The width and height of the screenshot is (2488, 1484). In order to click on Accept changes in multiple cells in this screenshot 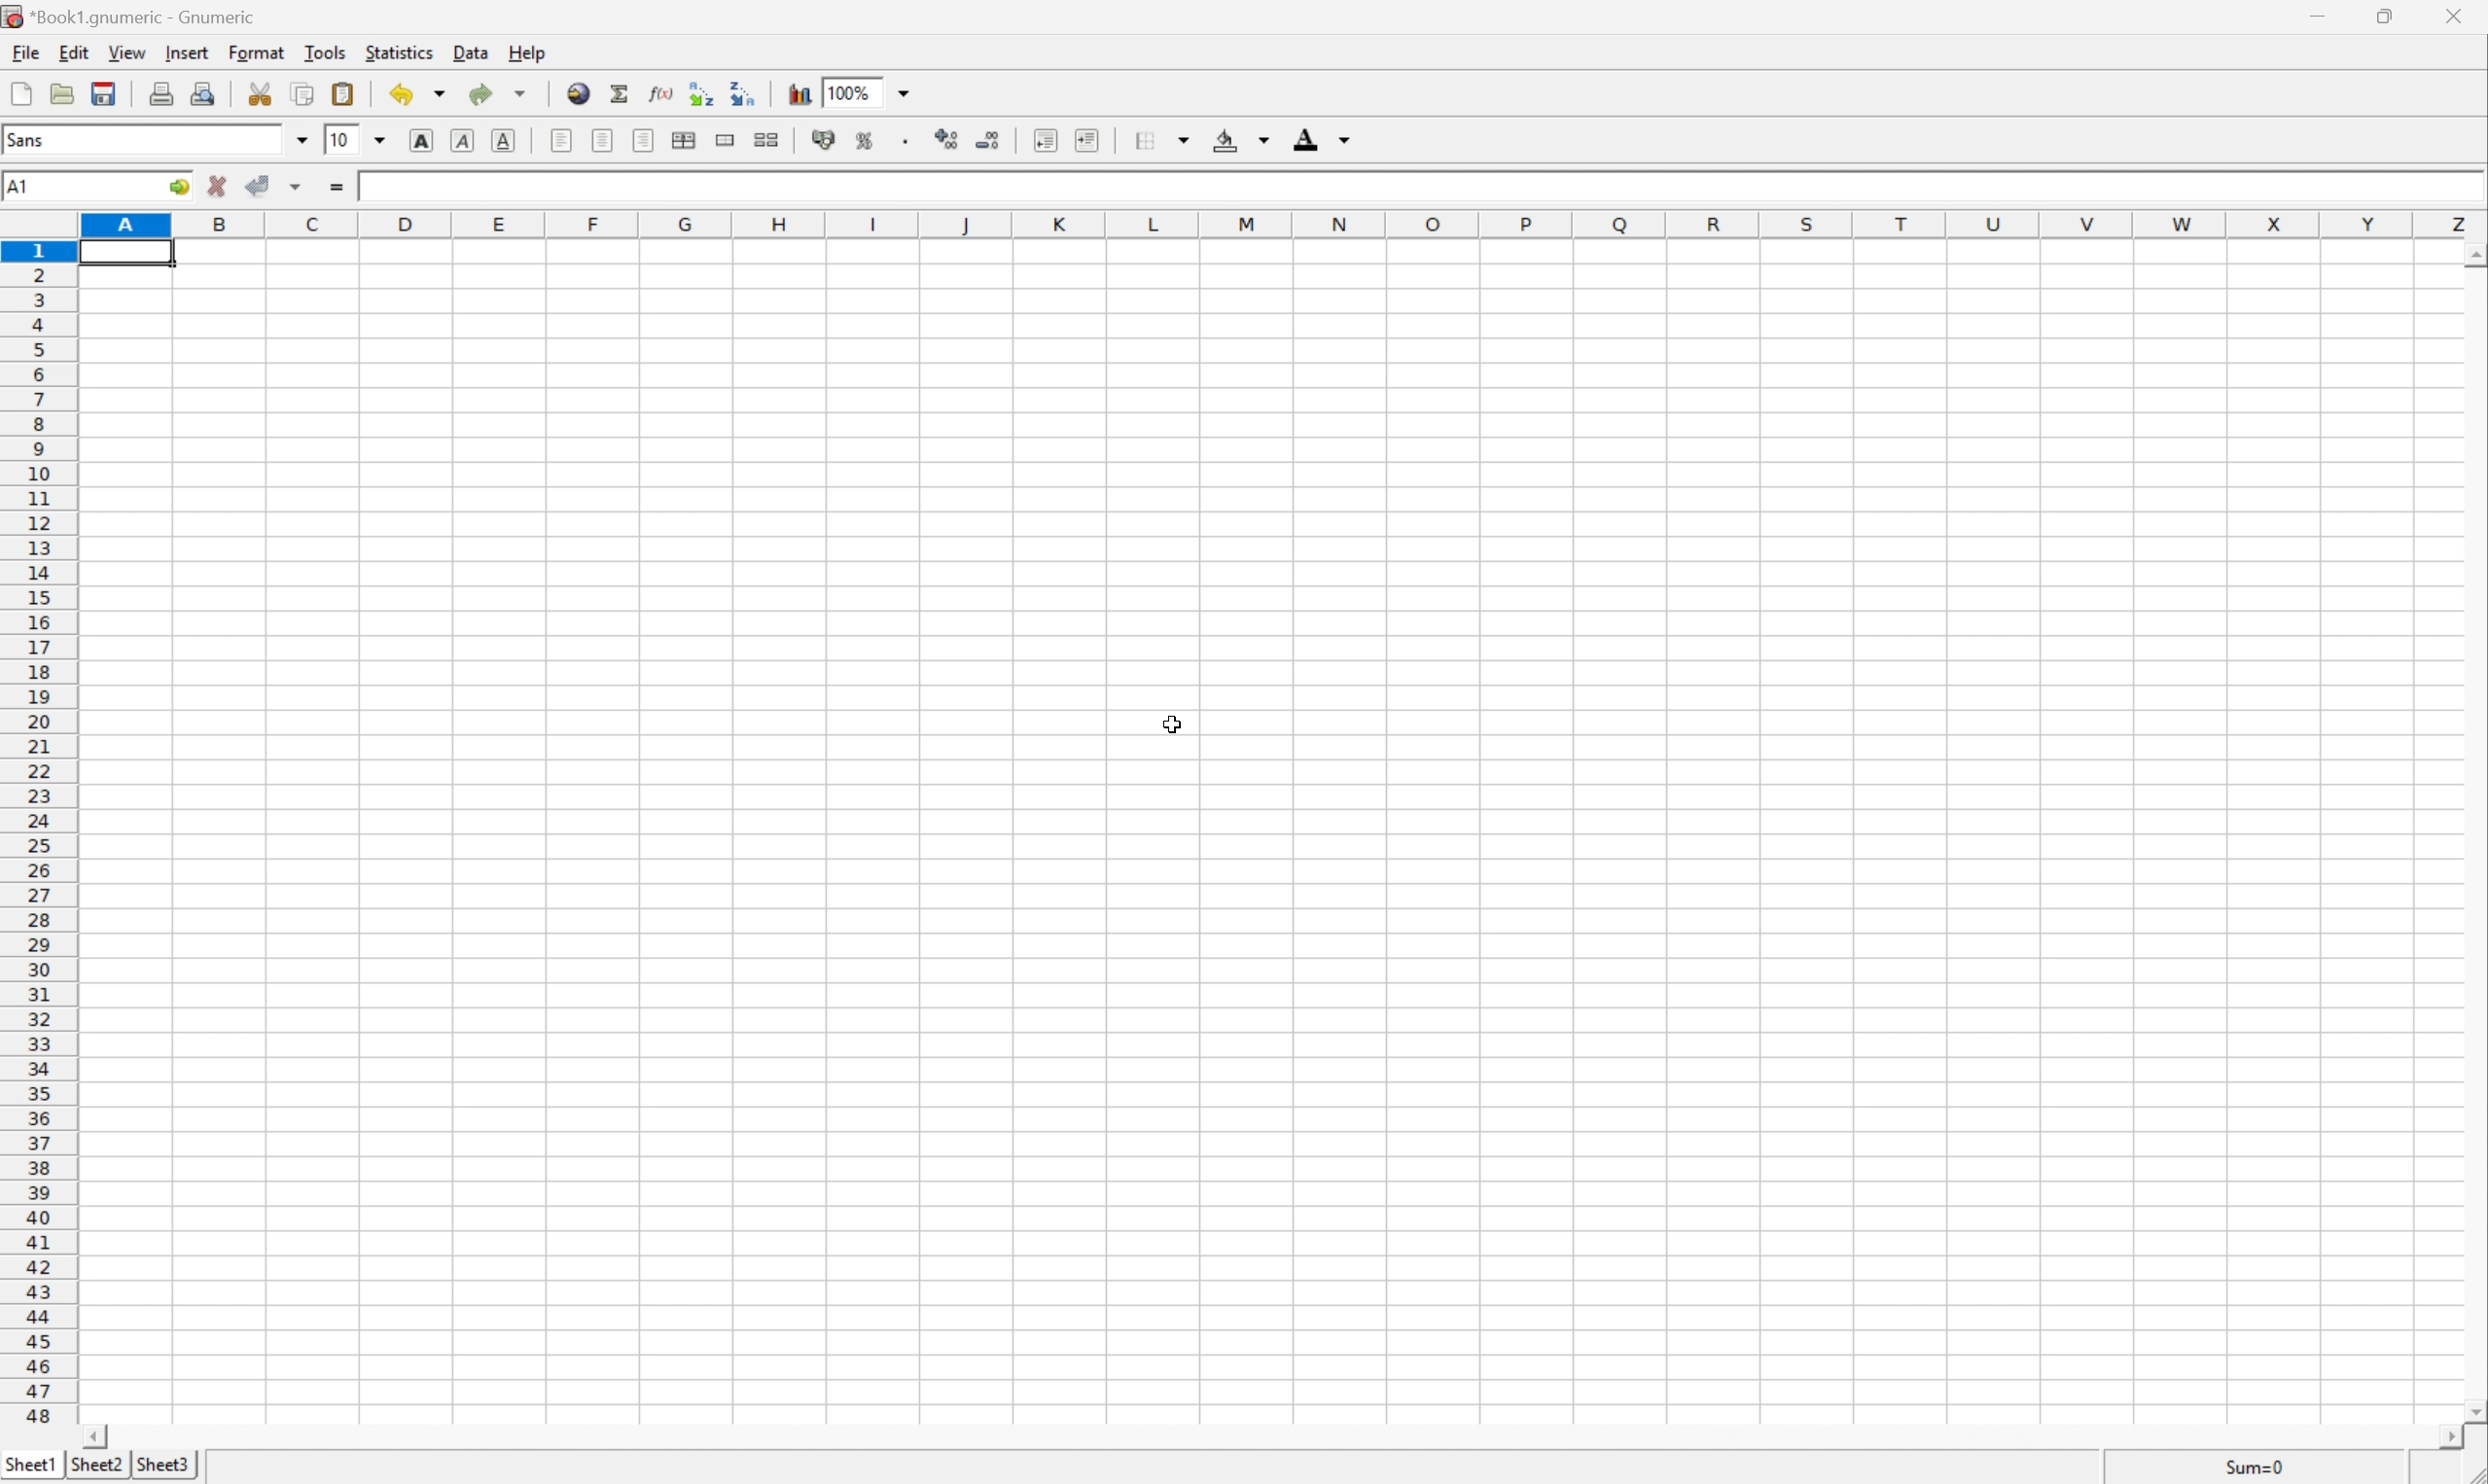, I will do `click(296, 187)`.